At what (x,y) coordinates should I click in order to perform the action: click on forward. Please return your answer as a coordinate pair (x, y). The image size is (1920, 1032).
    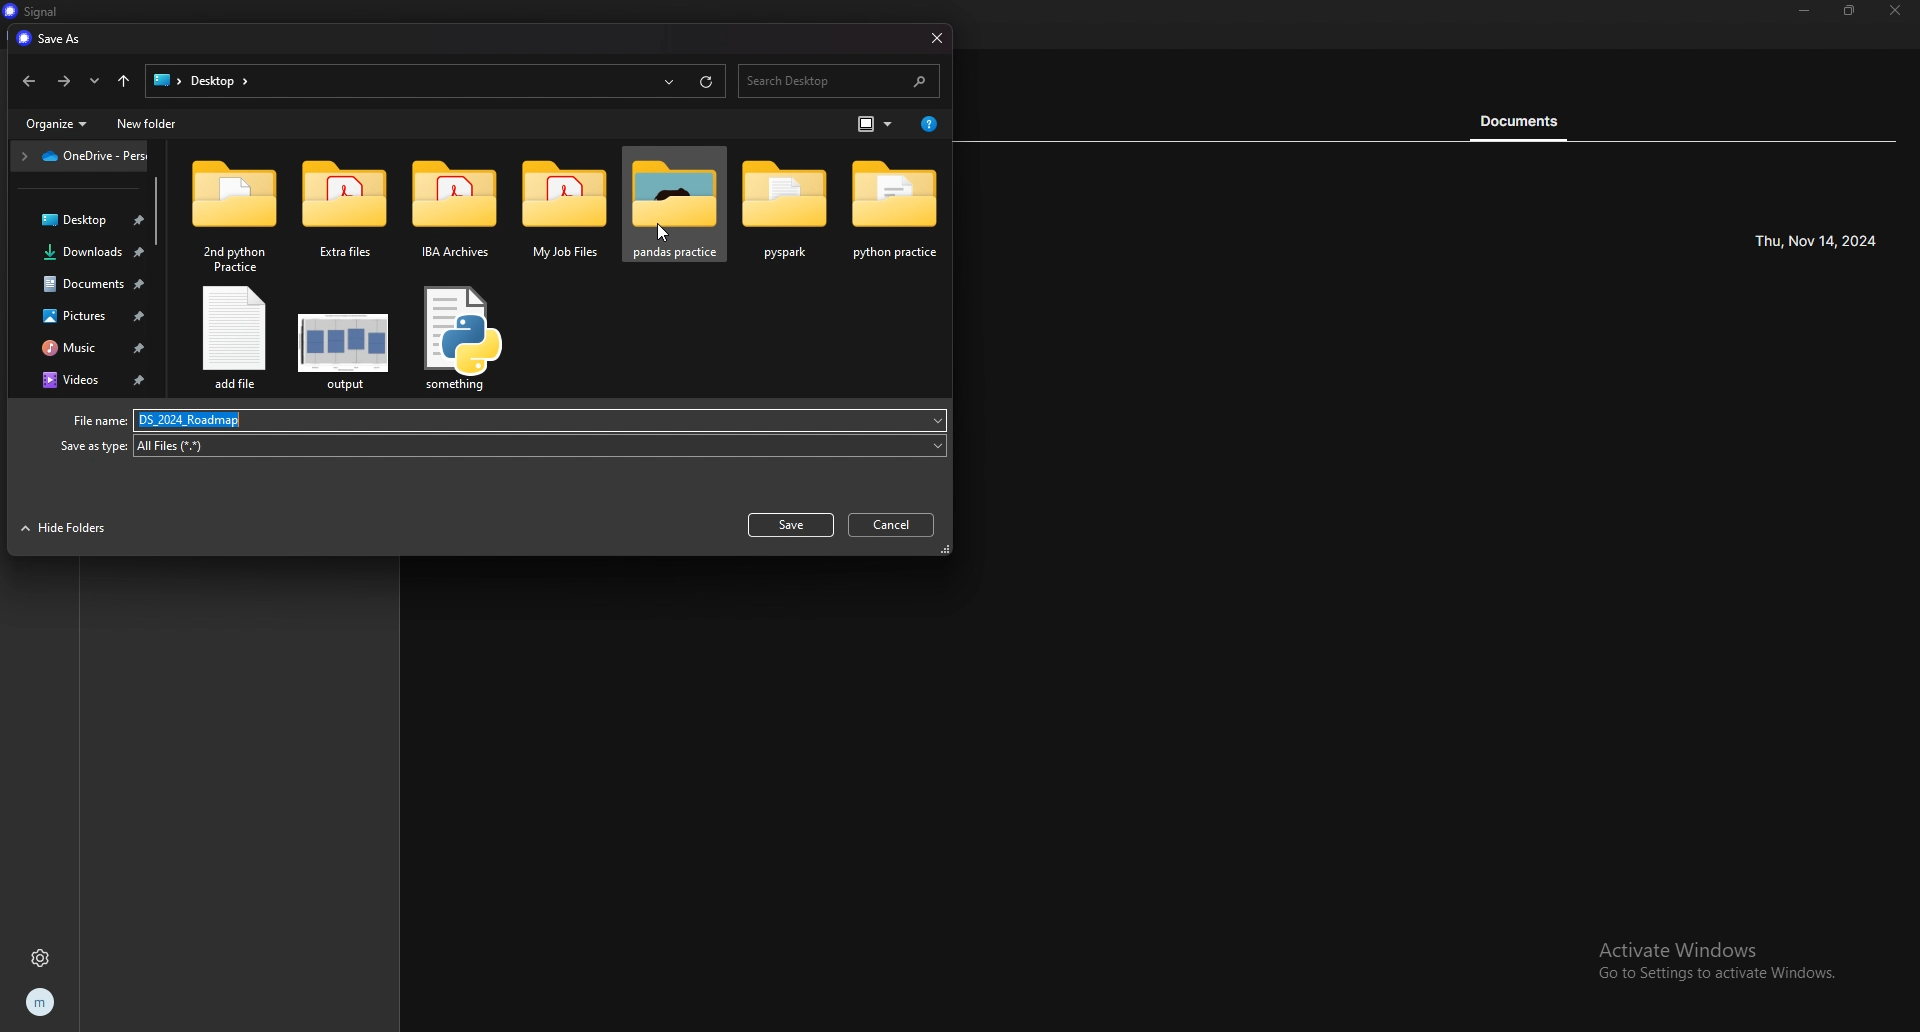
    Looking at the image, I should click on (63, 80).